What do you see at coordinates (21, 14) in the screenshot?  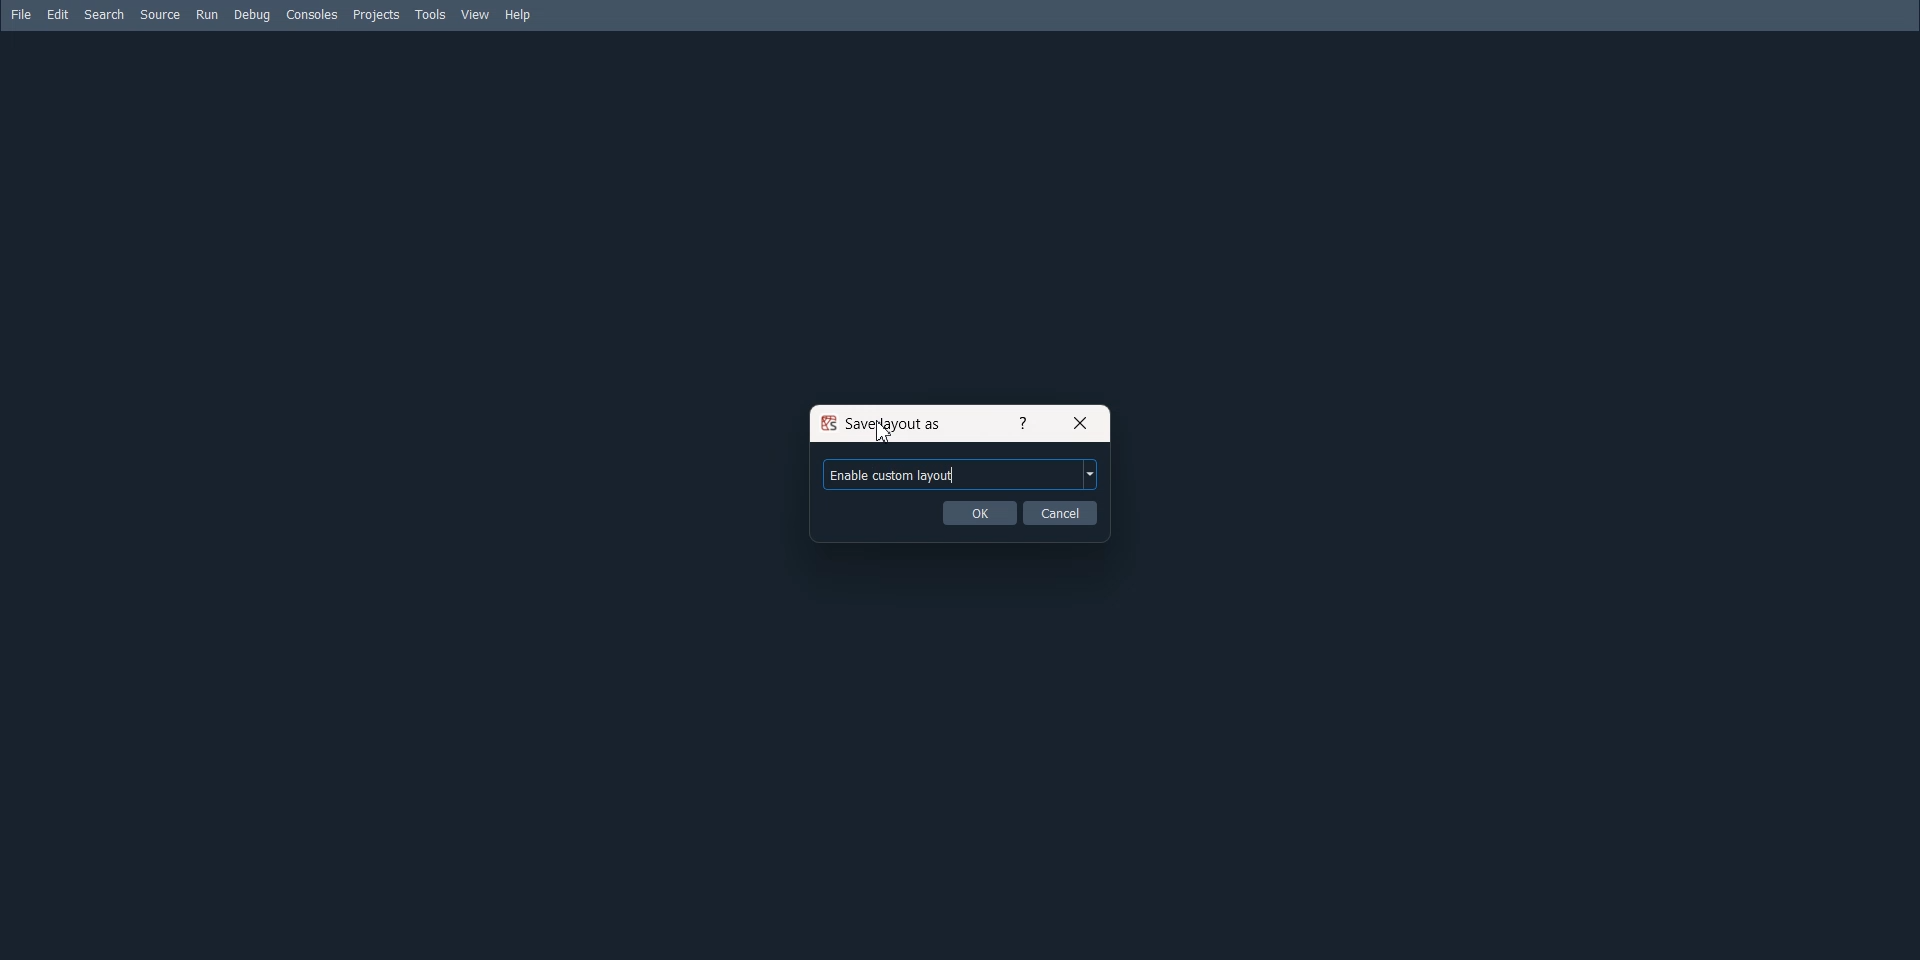 I see `File` at bounding box center [21, 14].